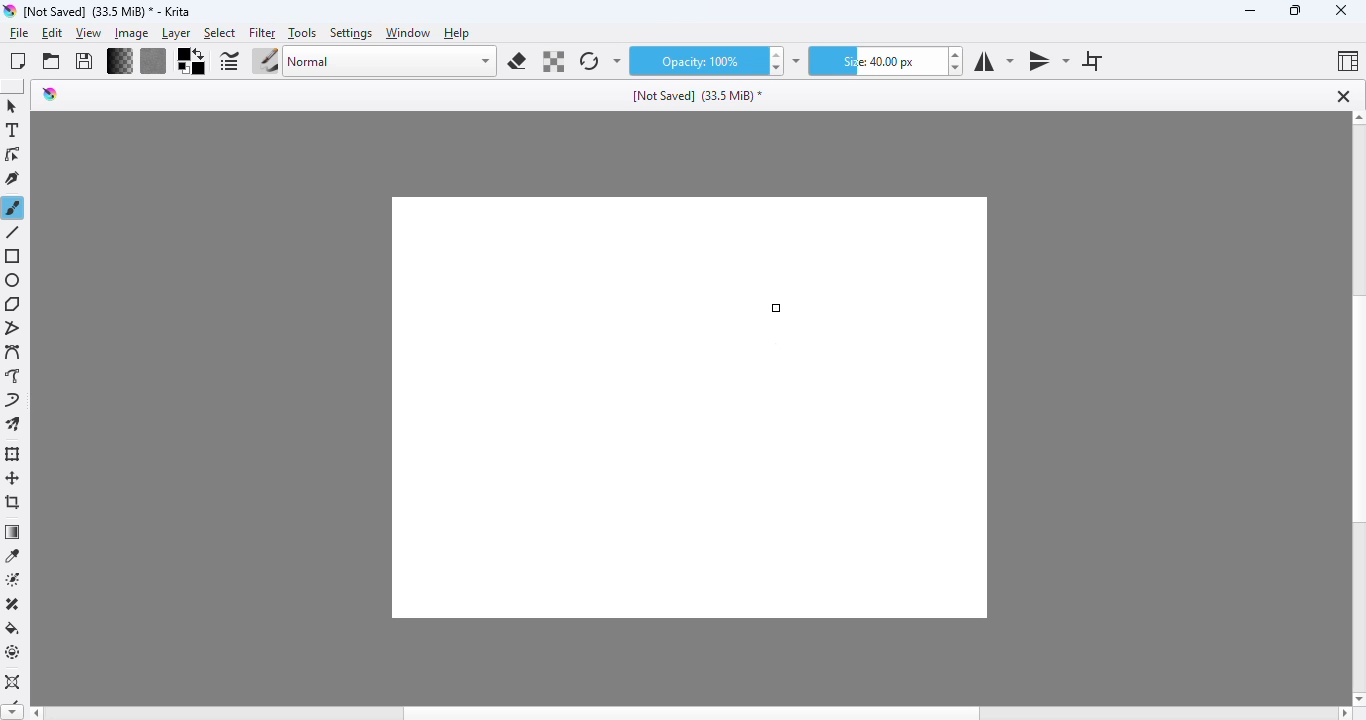  What do you see at coordinates (89, 34) in the screenshot?
I see `view` at bounding box center [89, 34].